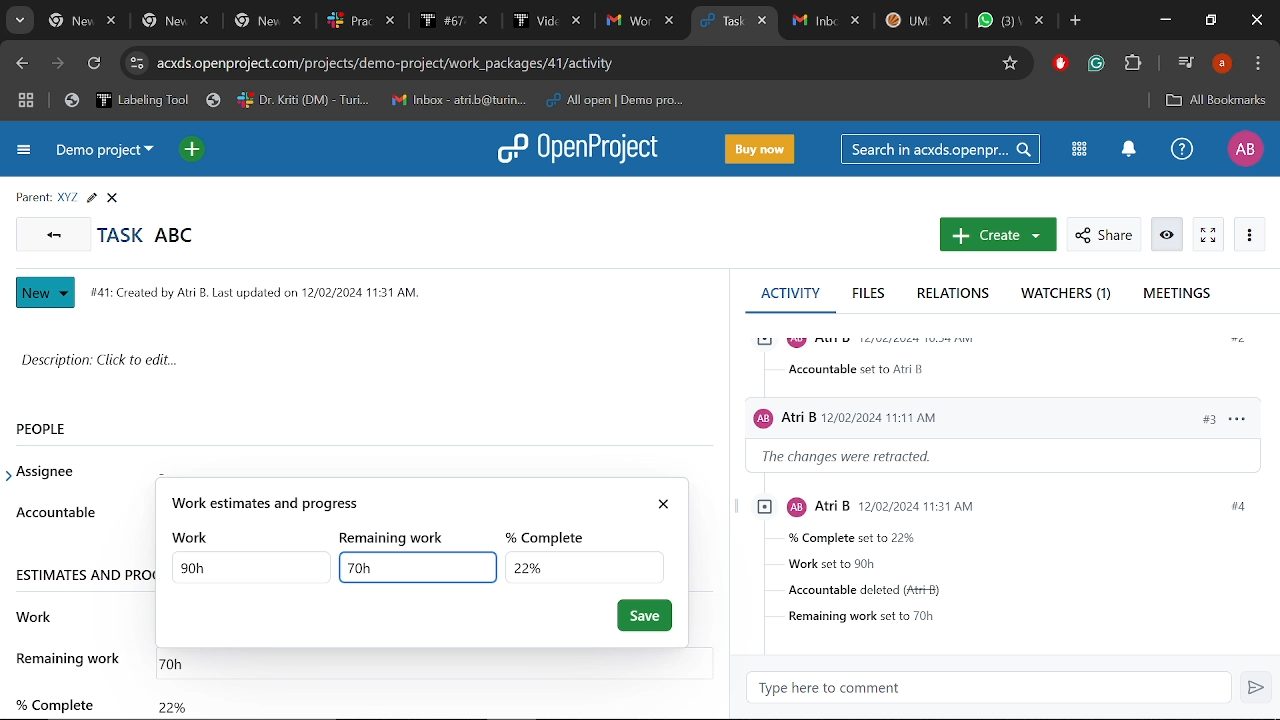  Describe the element at coordinates (22, 152) in the screenshot. I see `Expand project menu` at that location.